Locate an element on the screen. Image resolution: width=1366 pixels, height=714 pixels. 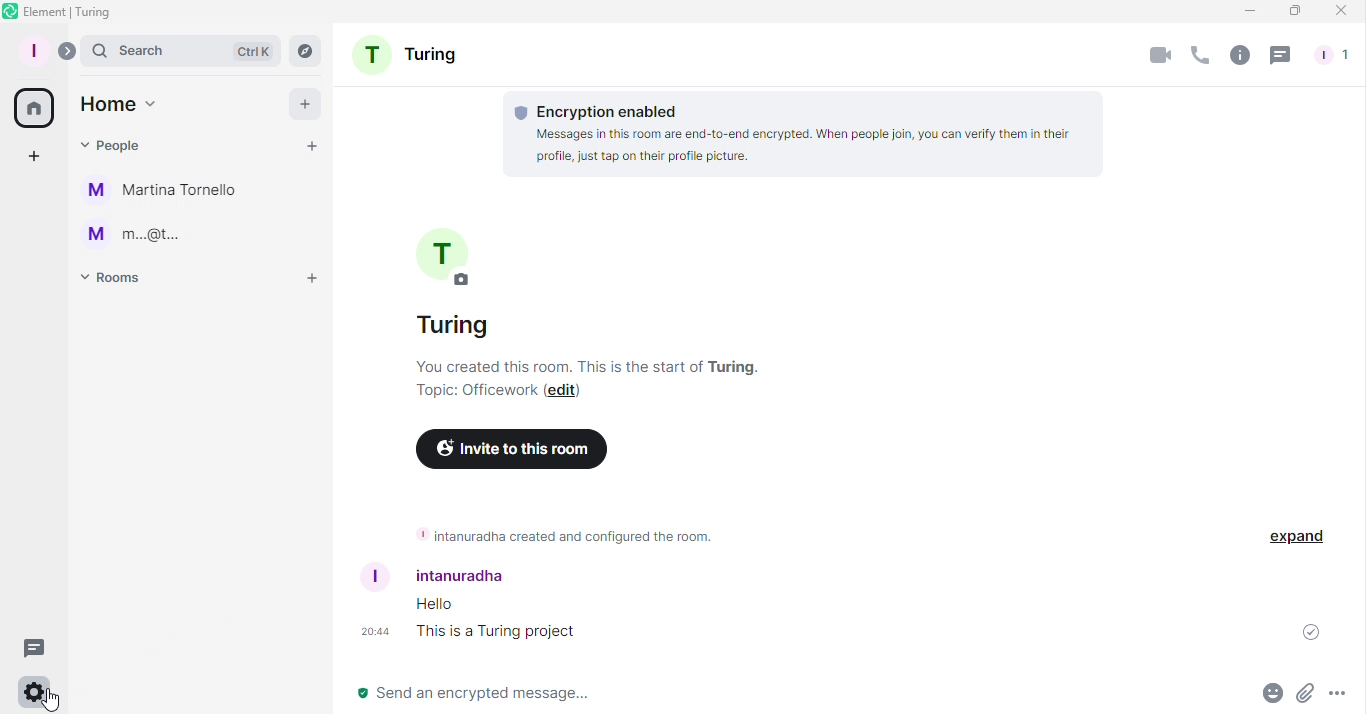
Room information is located at coordinates (562, 535).